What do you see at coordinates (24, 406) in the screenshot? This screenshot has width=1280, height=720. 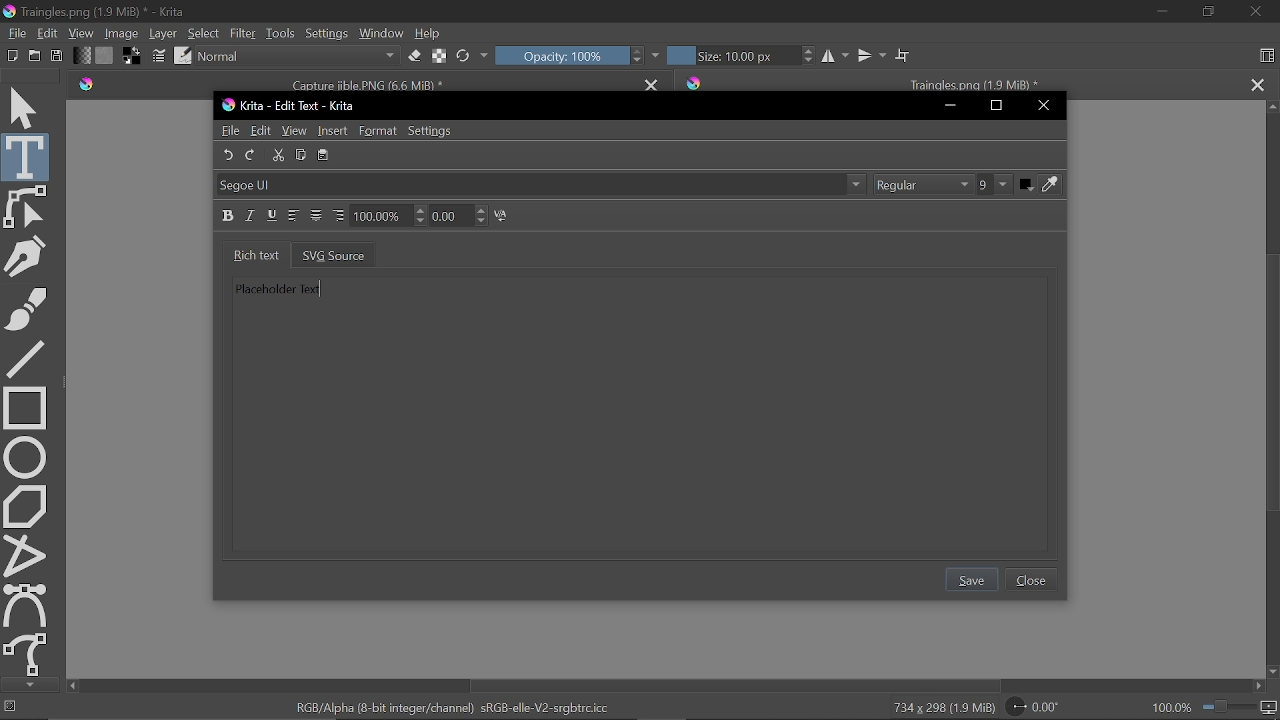 I see `Rectangle tool` at bounding box center [24, 406].